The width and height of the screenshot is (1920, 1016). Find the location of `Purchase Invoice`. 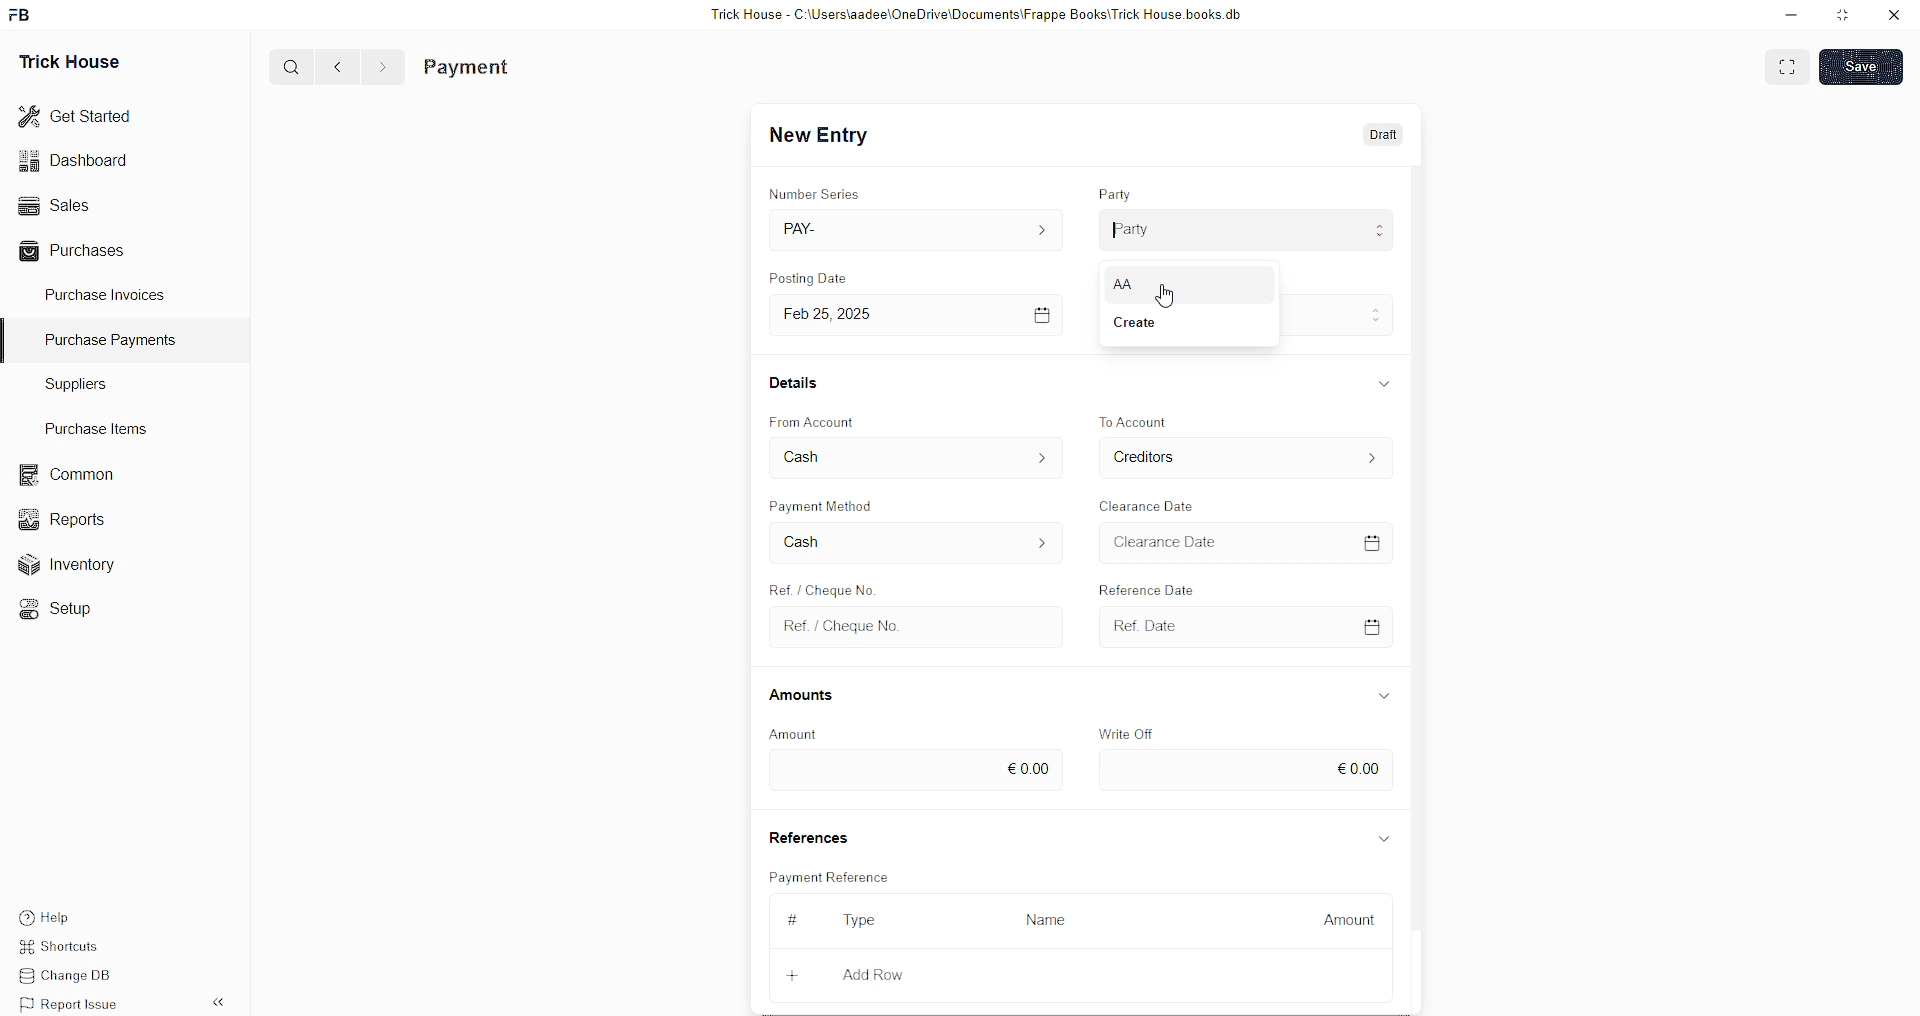

Purchase Invoice is located at coordinates (516, 67).